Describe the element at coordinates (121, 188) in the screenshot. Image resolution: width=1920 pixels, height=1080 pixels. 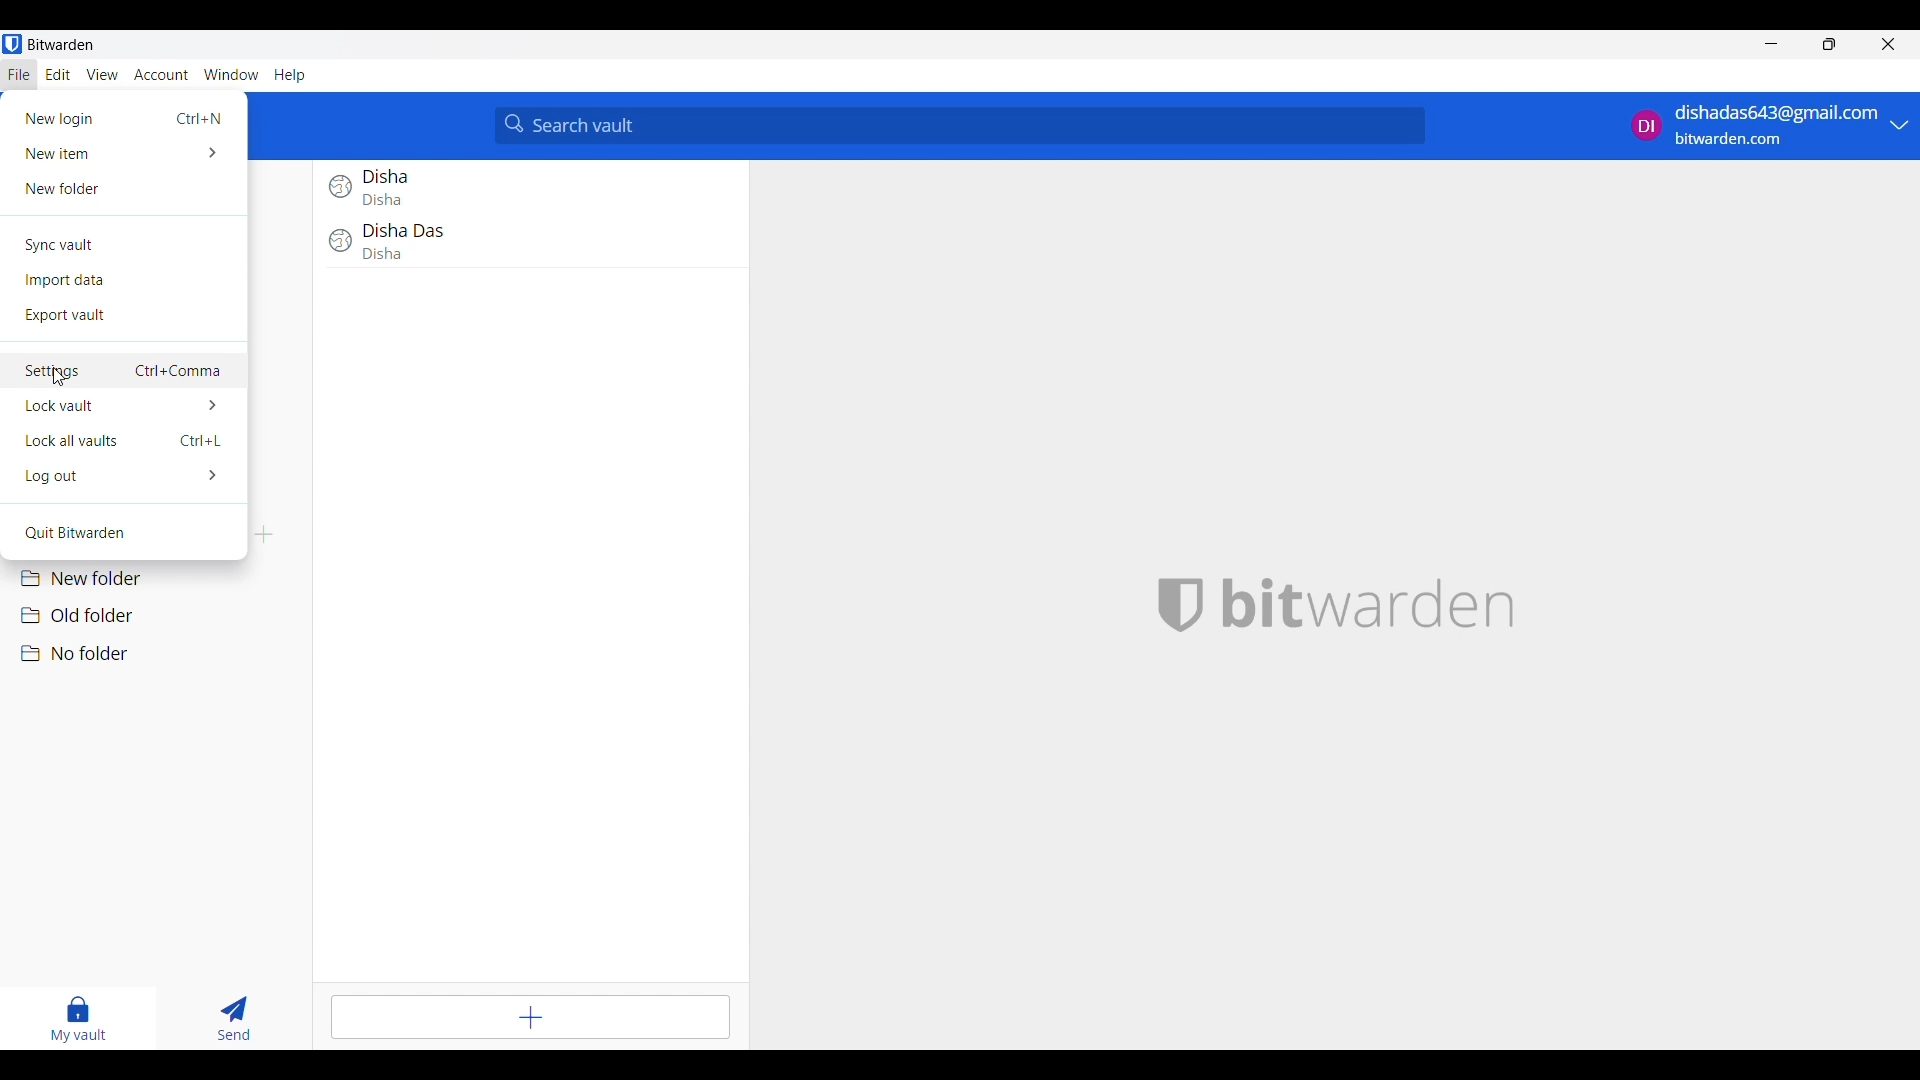
I see `New folder` at that location.